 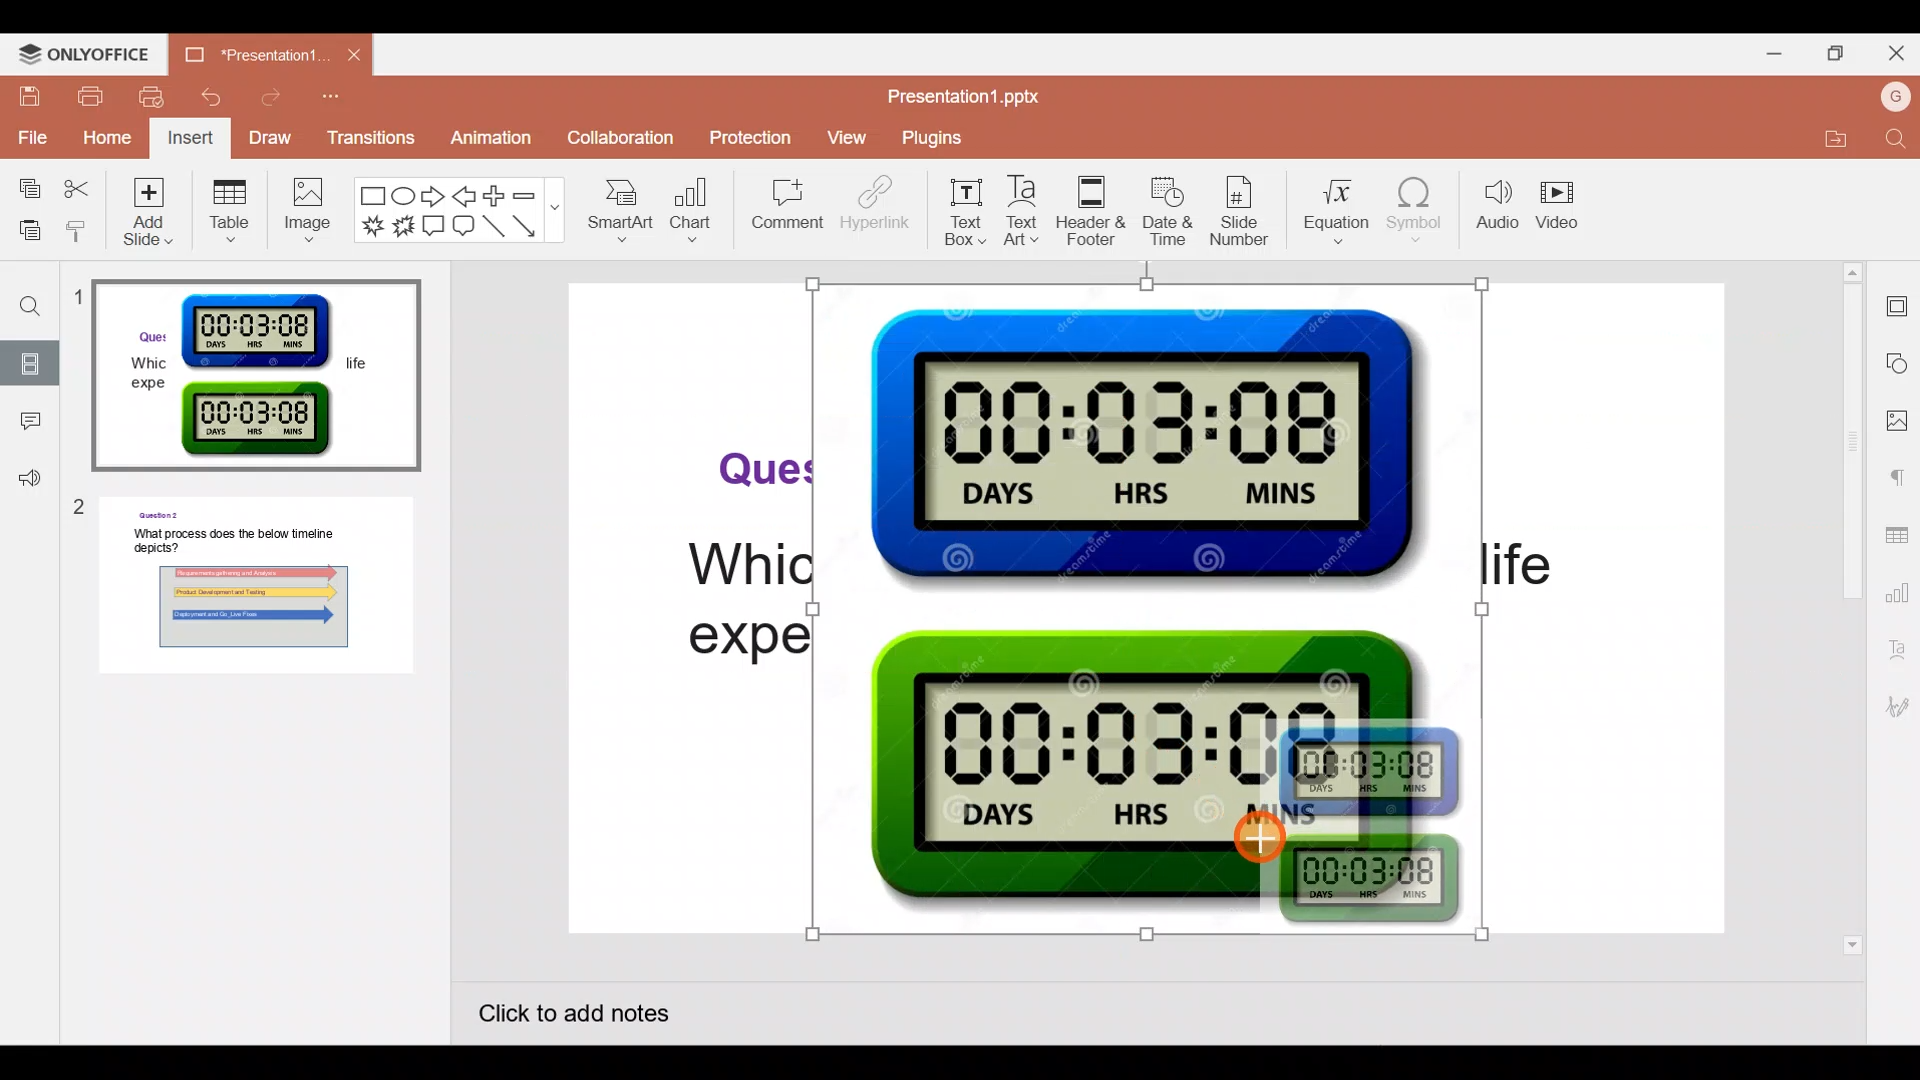 What do you see at coordinates (625, 211) in the screenshot?
I see `SmartArt` at bounding box center [625, 211].